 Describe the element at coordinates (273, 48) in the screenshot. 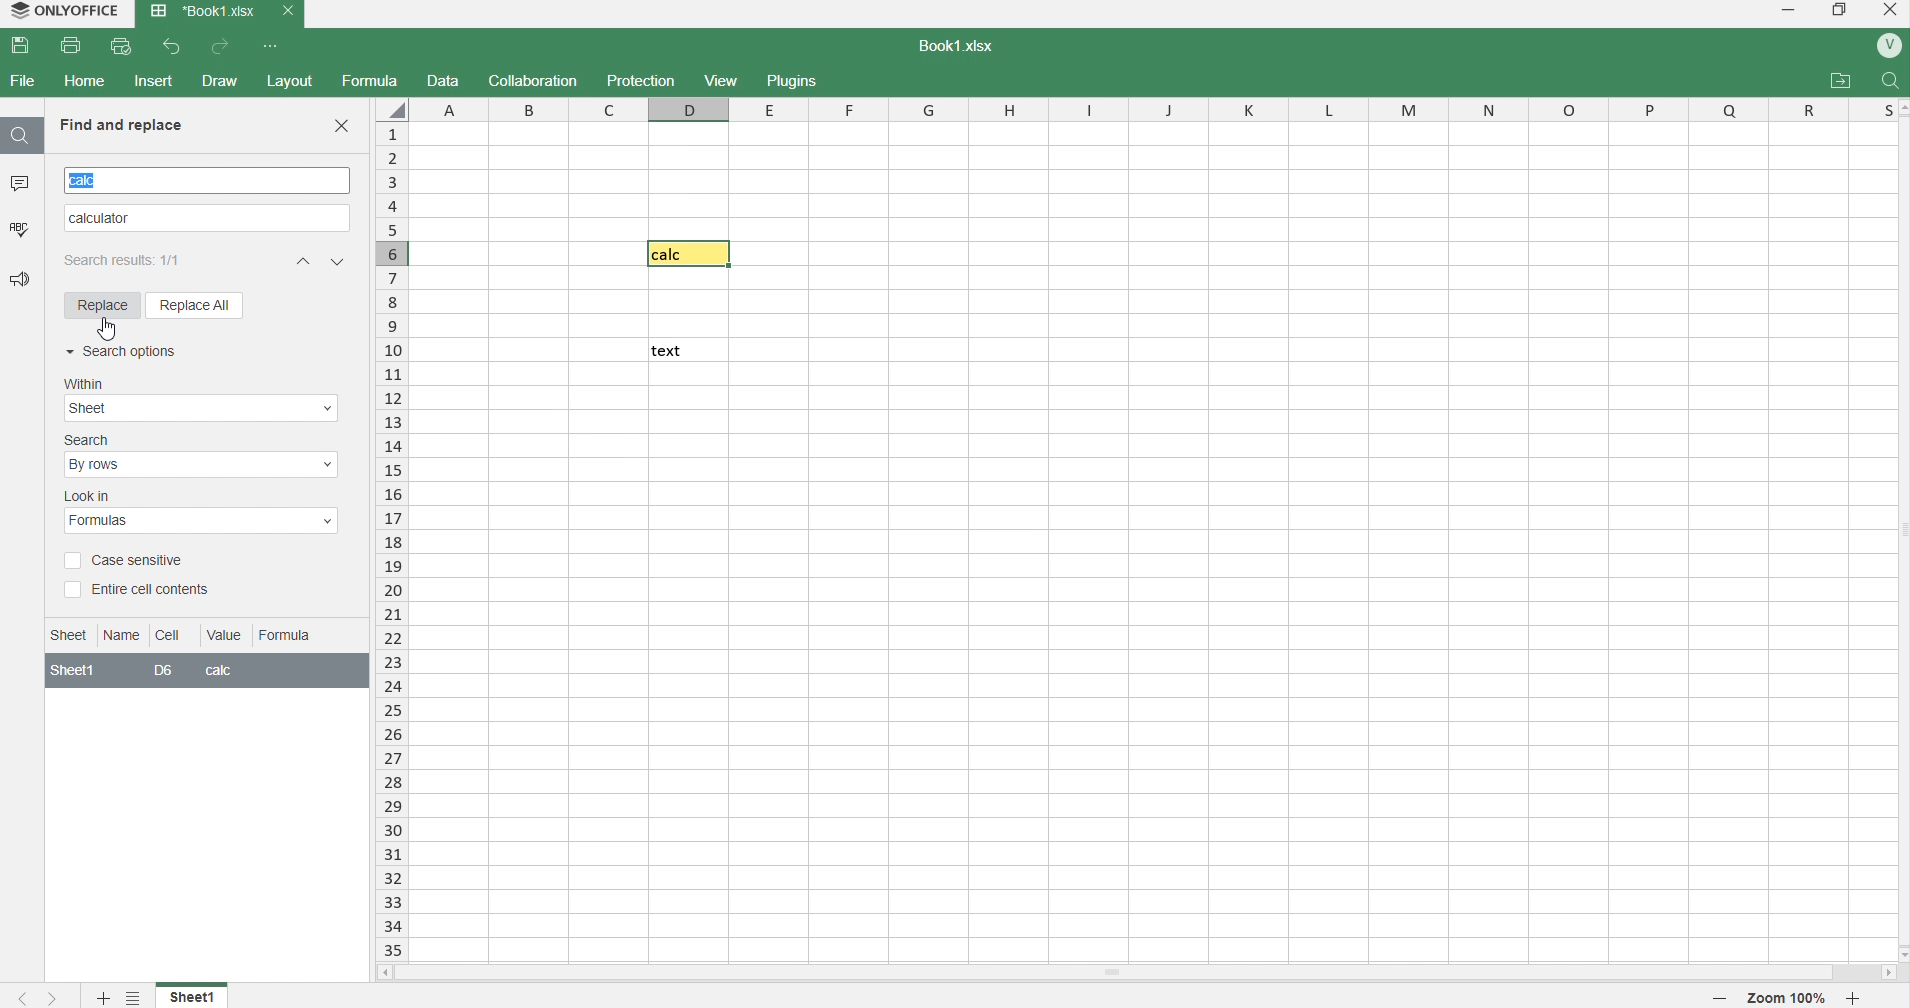

I see `more options` at that location.